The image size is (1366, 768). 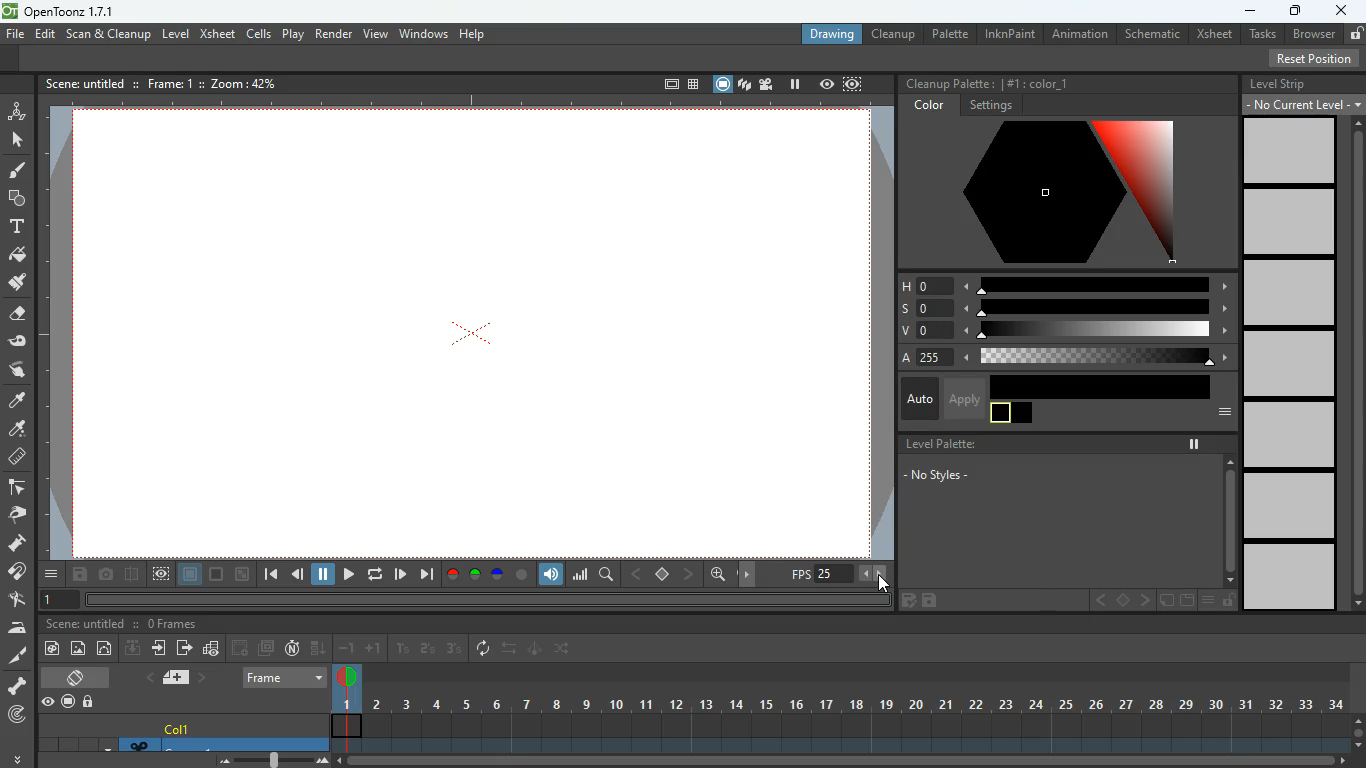 What do you see at coordinates (47, 703) in the screenshot?
I see `view` at bounding box center [47, 703].